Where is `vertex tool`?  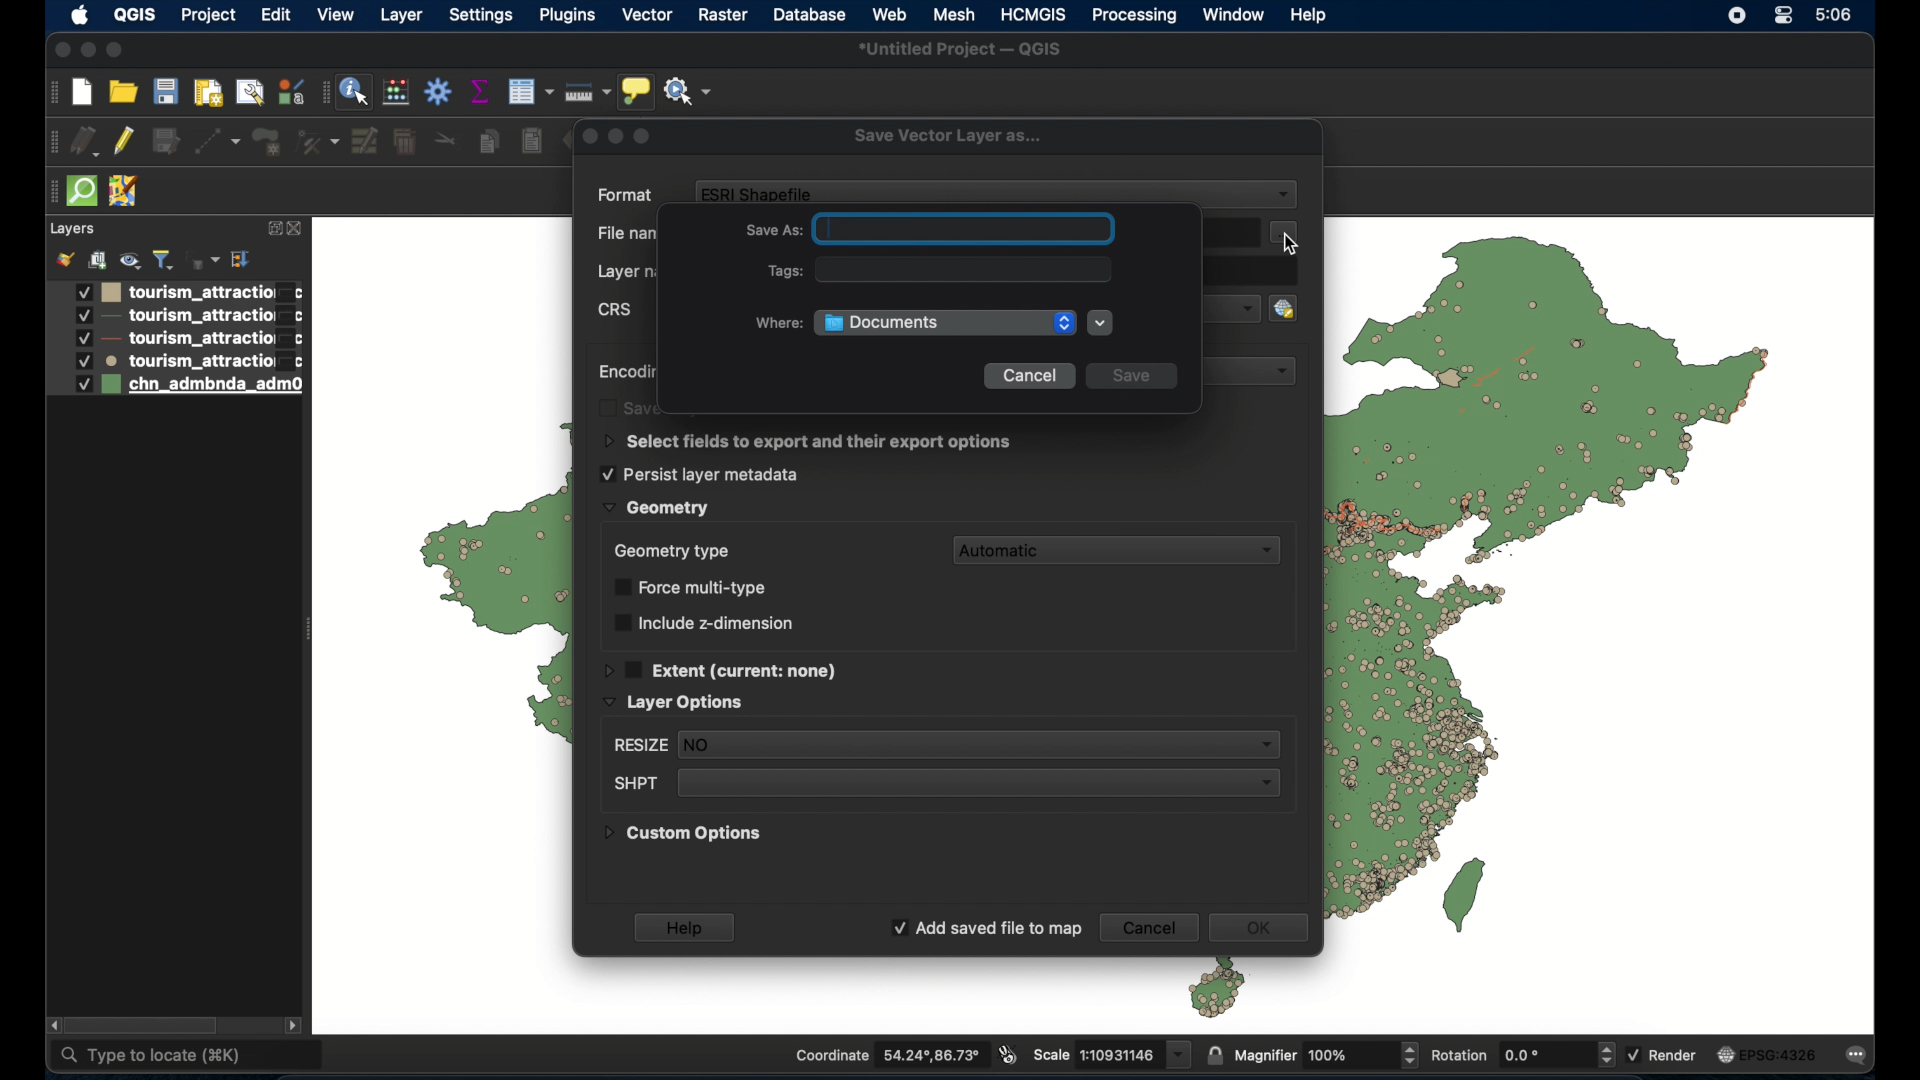
vertex tool is located at coordinates (320, 142).